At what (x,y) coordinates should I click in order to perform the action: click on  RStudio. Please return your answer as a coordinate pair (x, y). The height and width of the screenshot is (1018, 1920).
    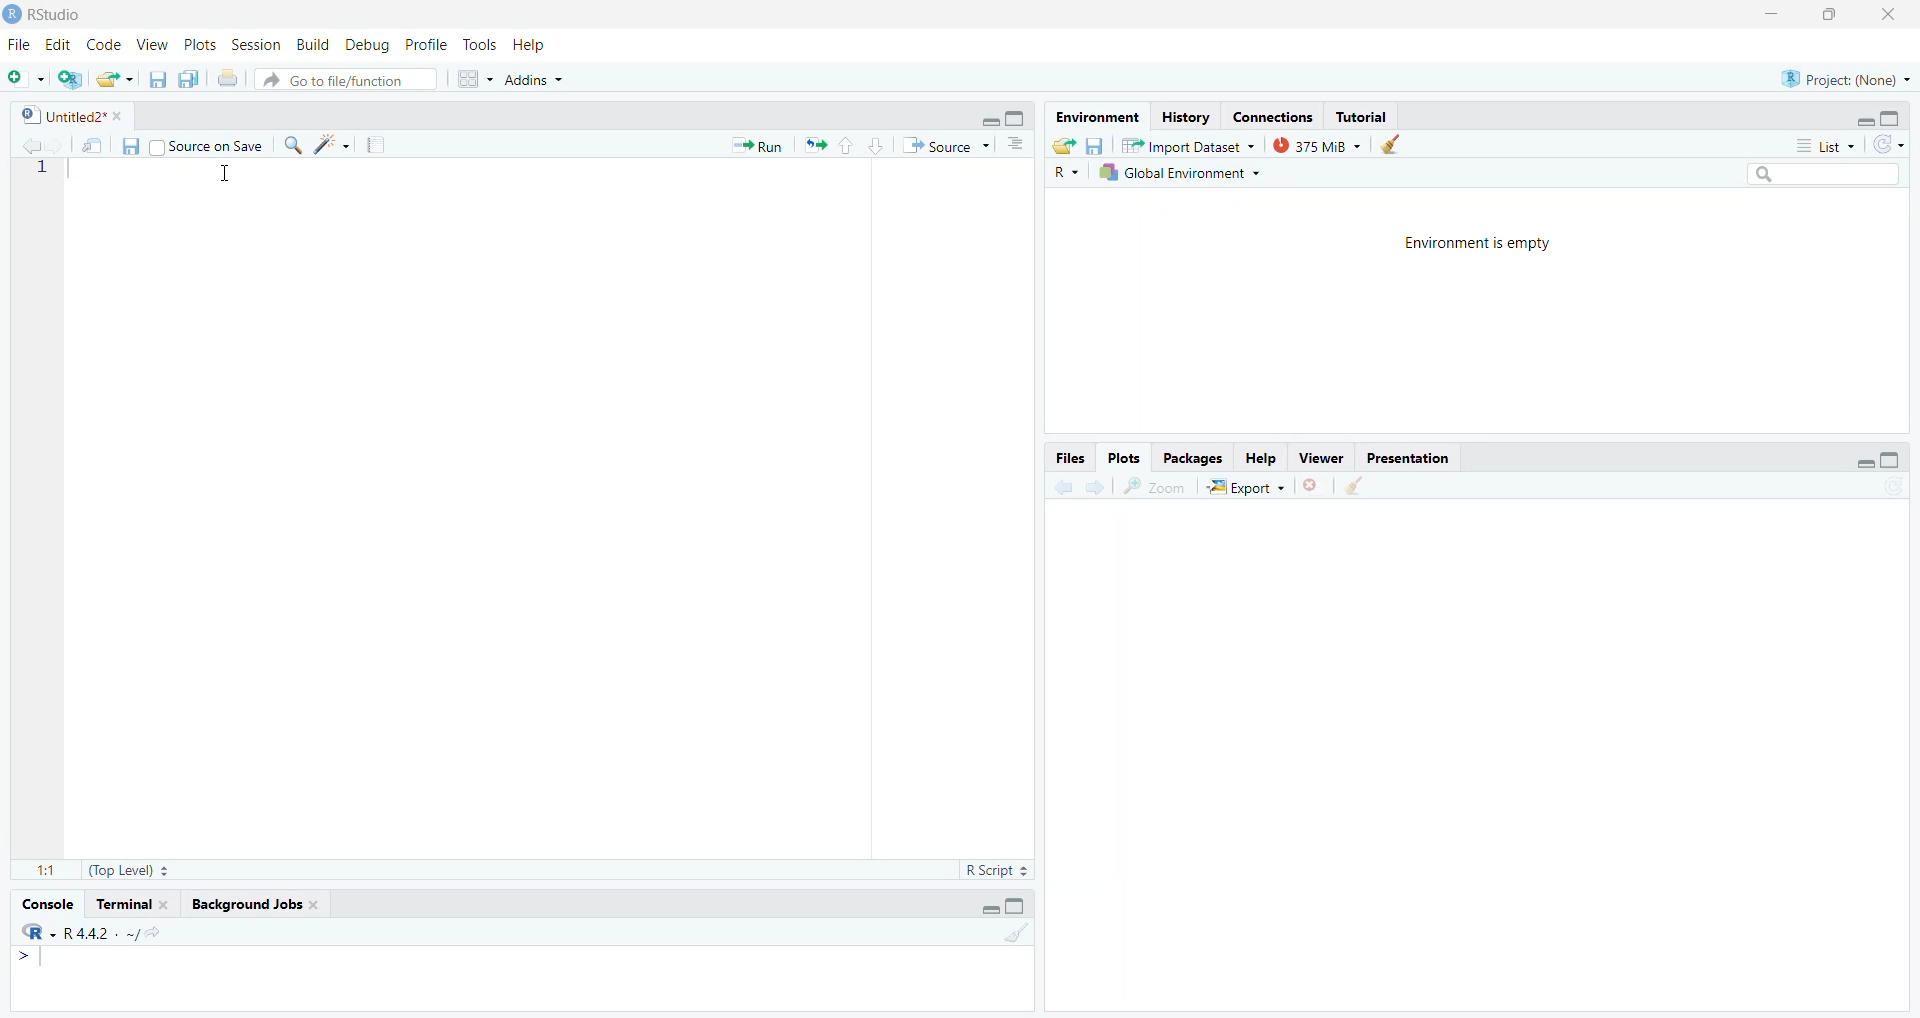
    Looking at the image, I should click on (55, 12).